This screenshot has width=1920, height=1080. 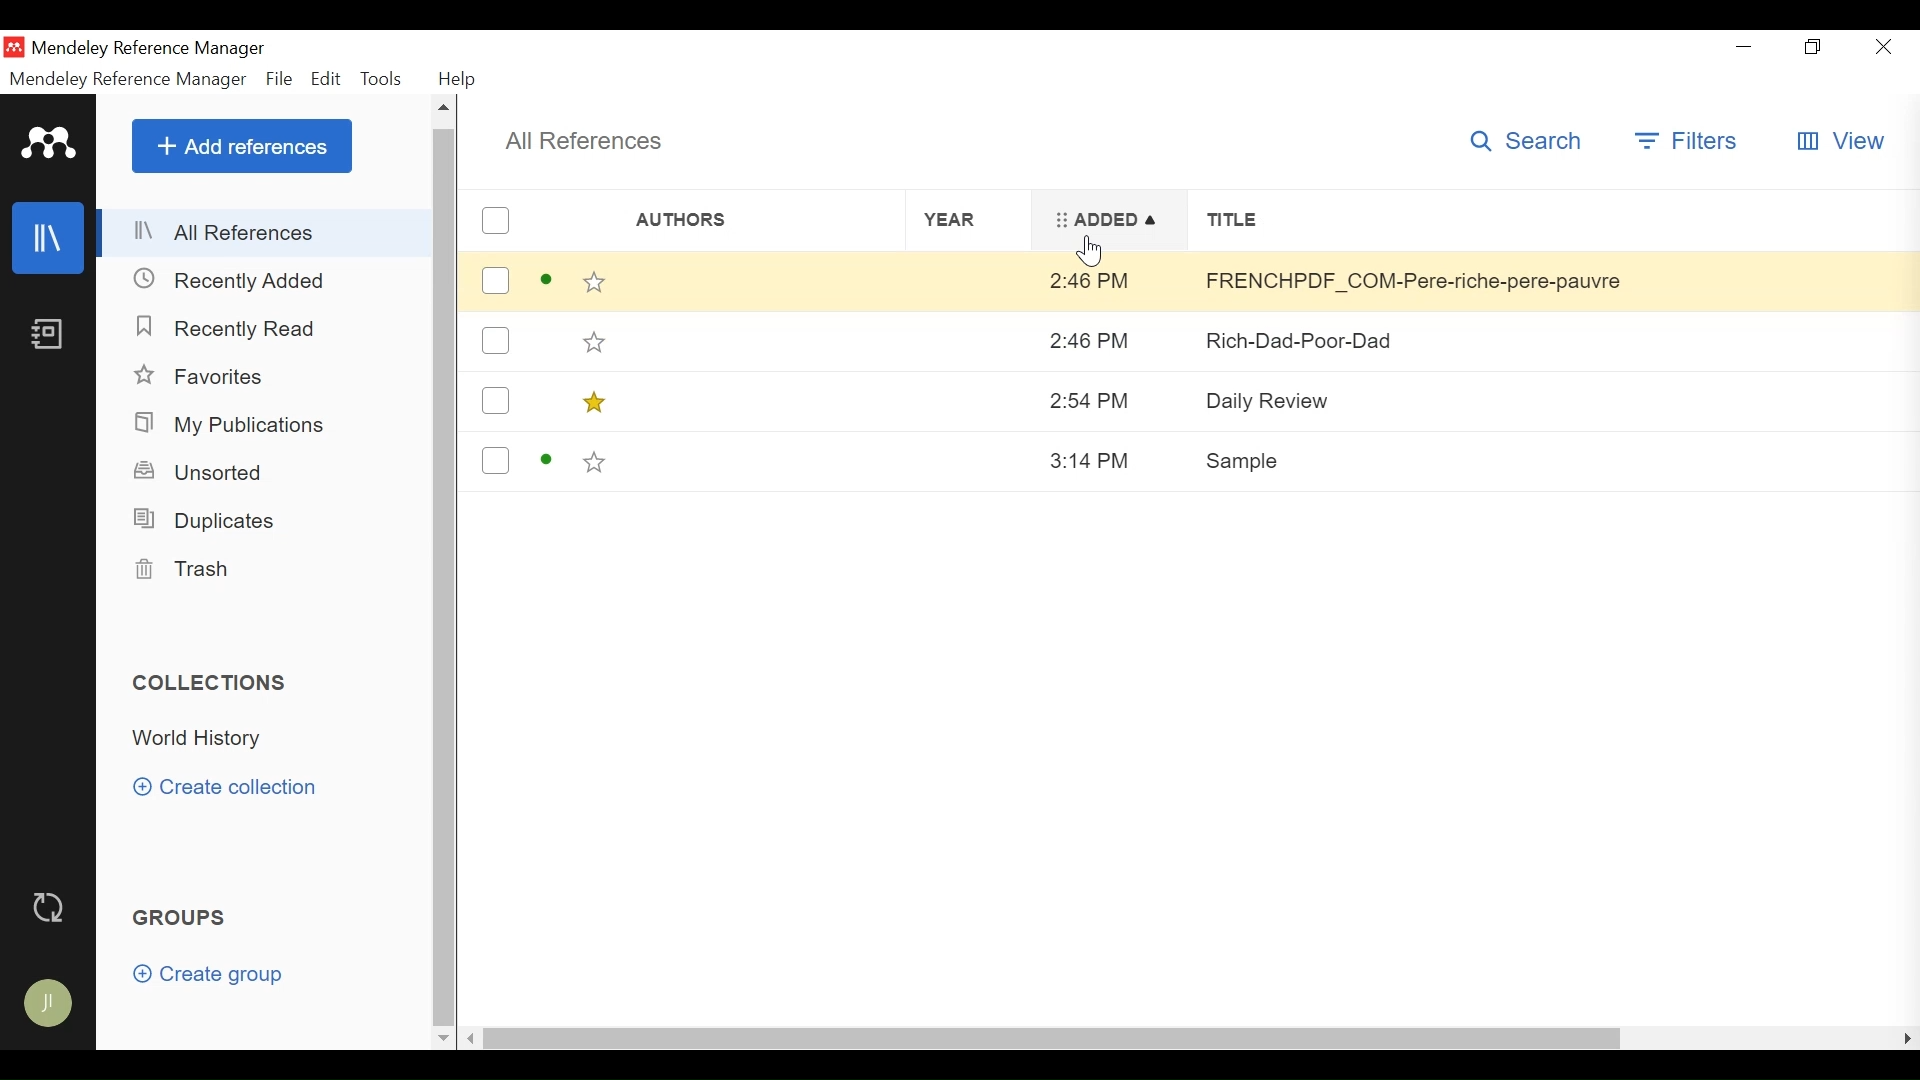 What do you see at coordinates (494, 461) in the screenshot?
I see `(un)select` at bounding box center [494, 461].